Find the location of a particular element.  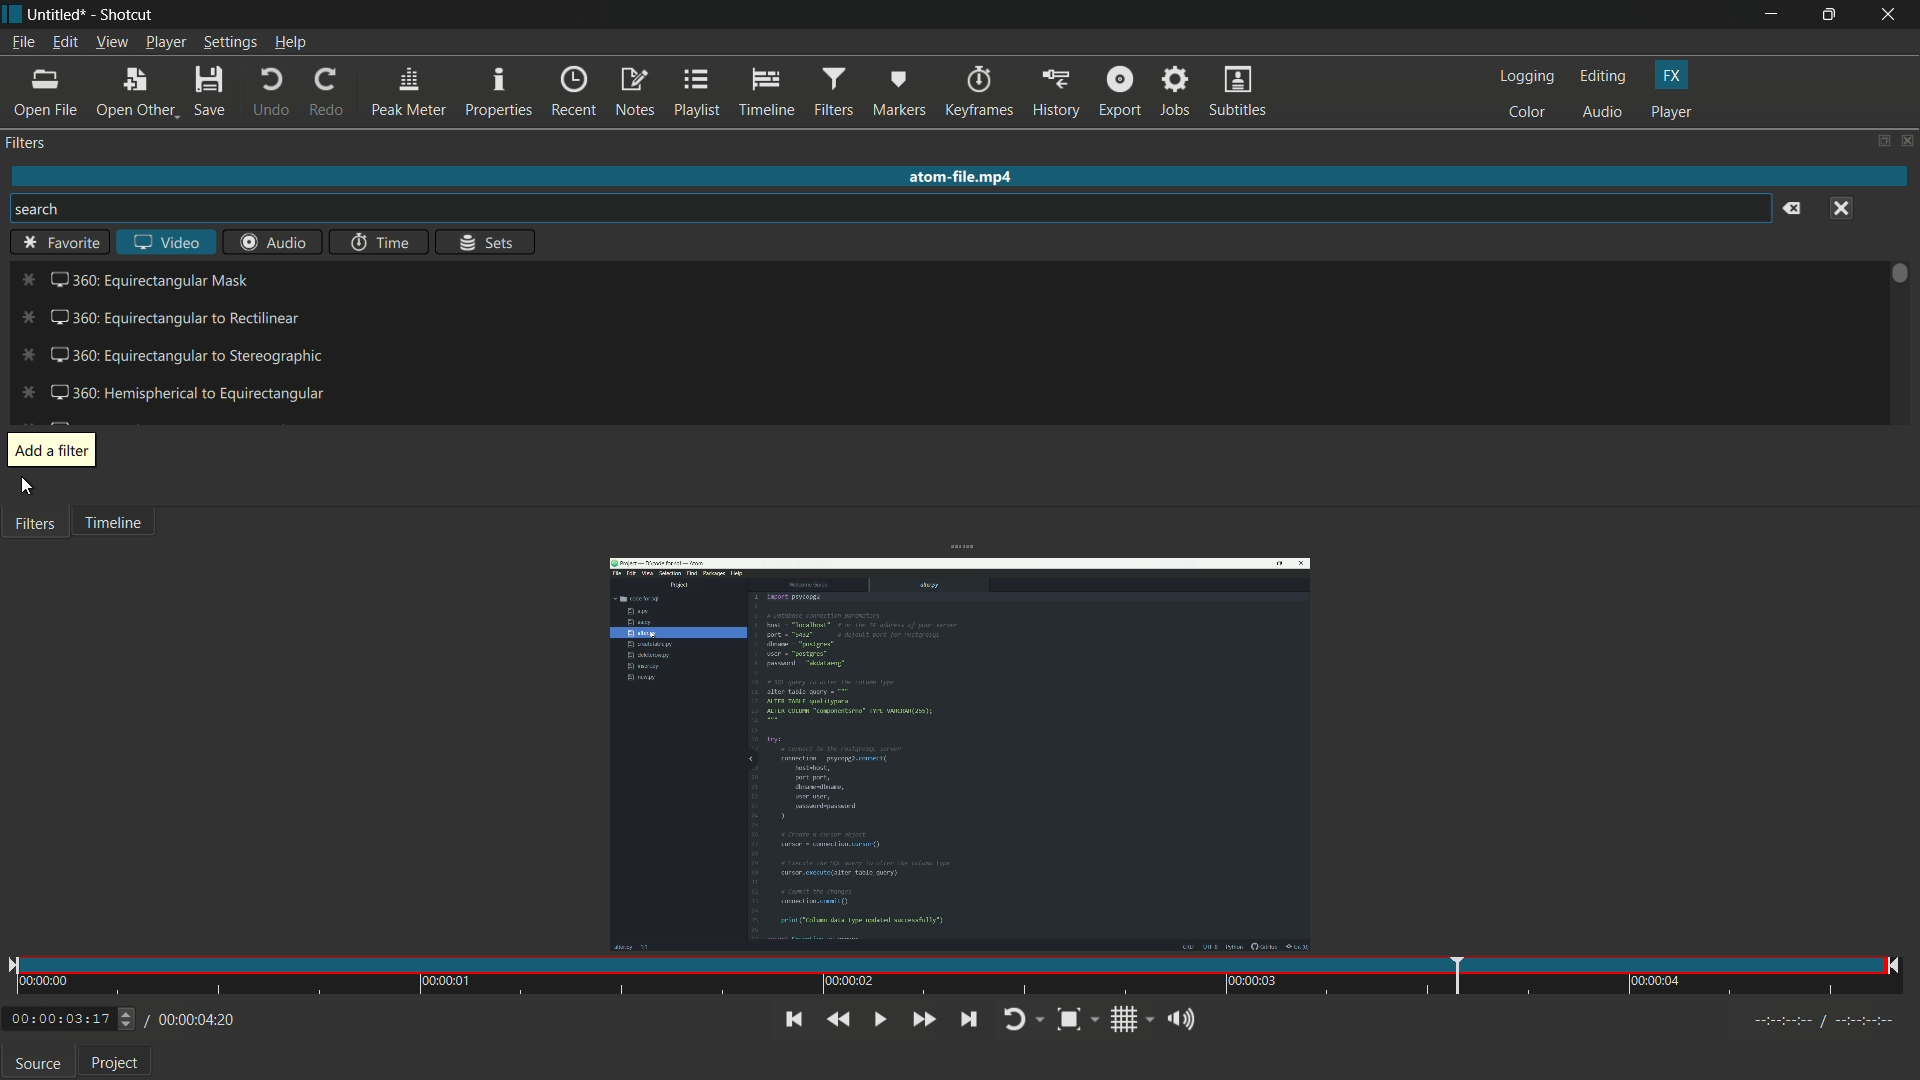

file menu is located at coordinates (25, 44).